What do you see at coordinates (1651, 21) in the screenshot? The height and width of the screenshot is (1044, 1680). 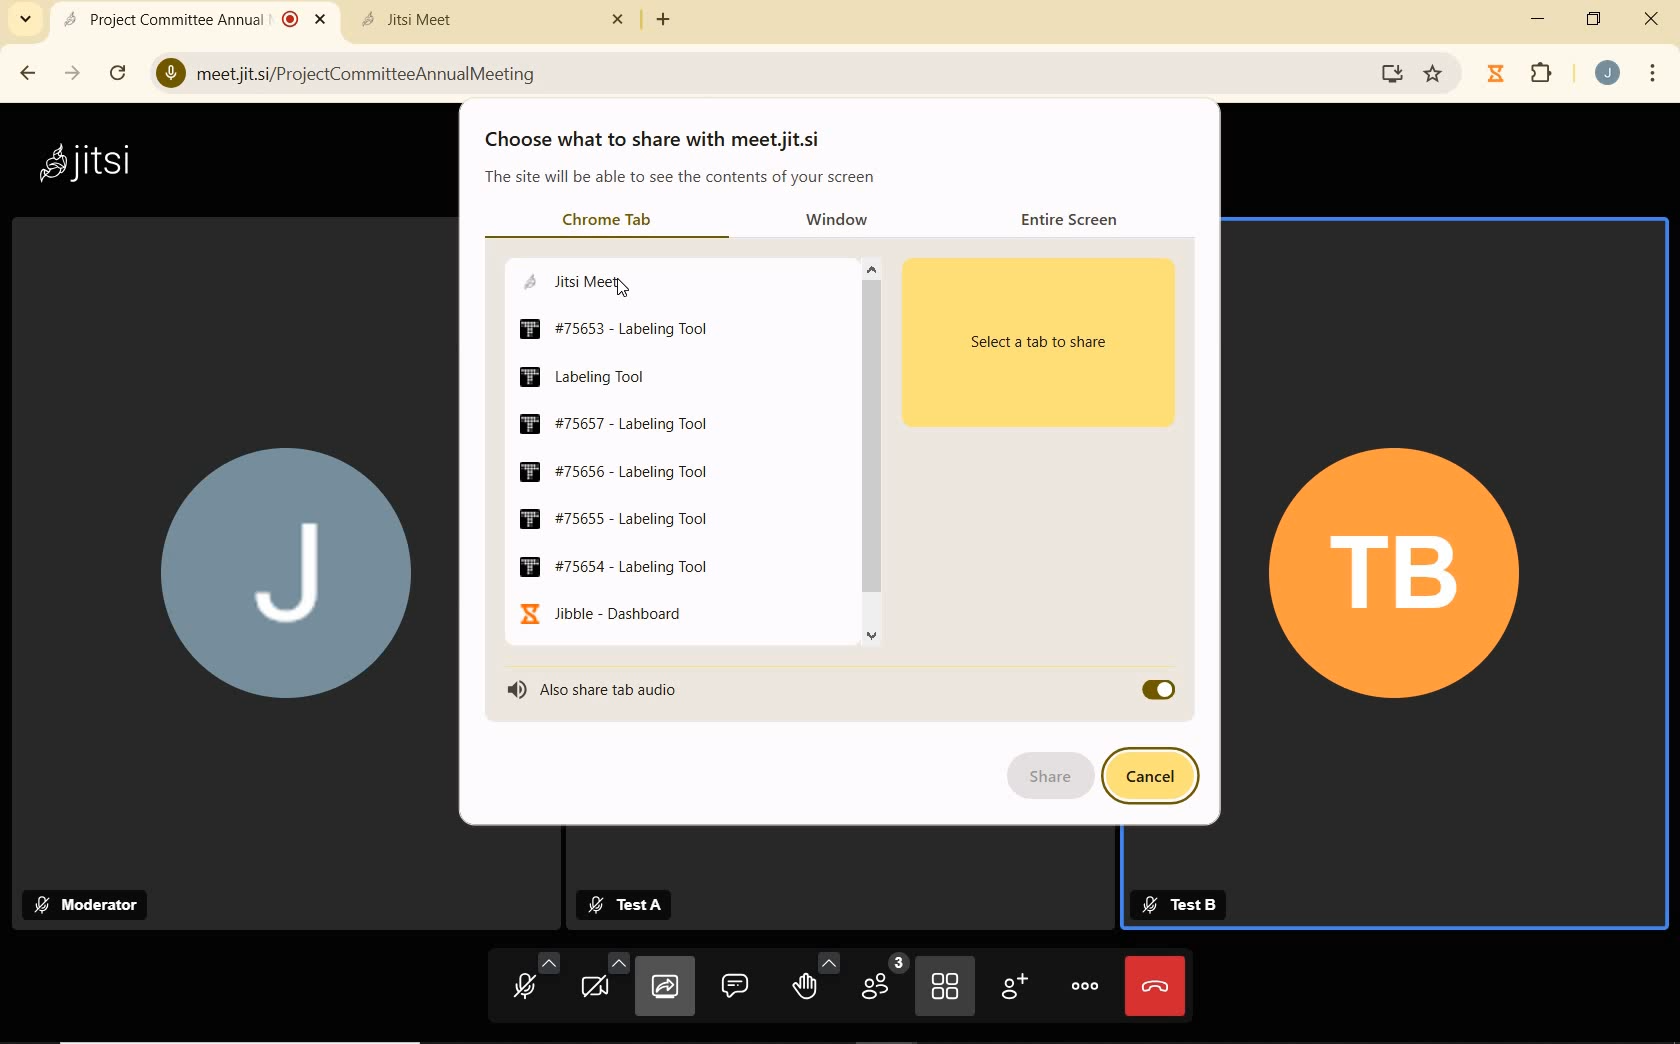 I see `close` at bounding box center [1651, 21].